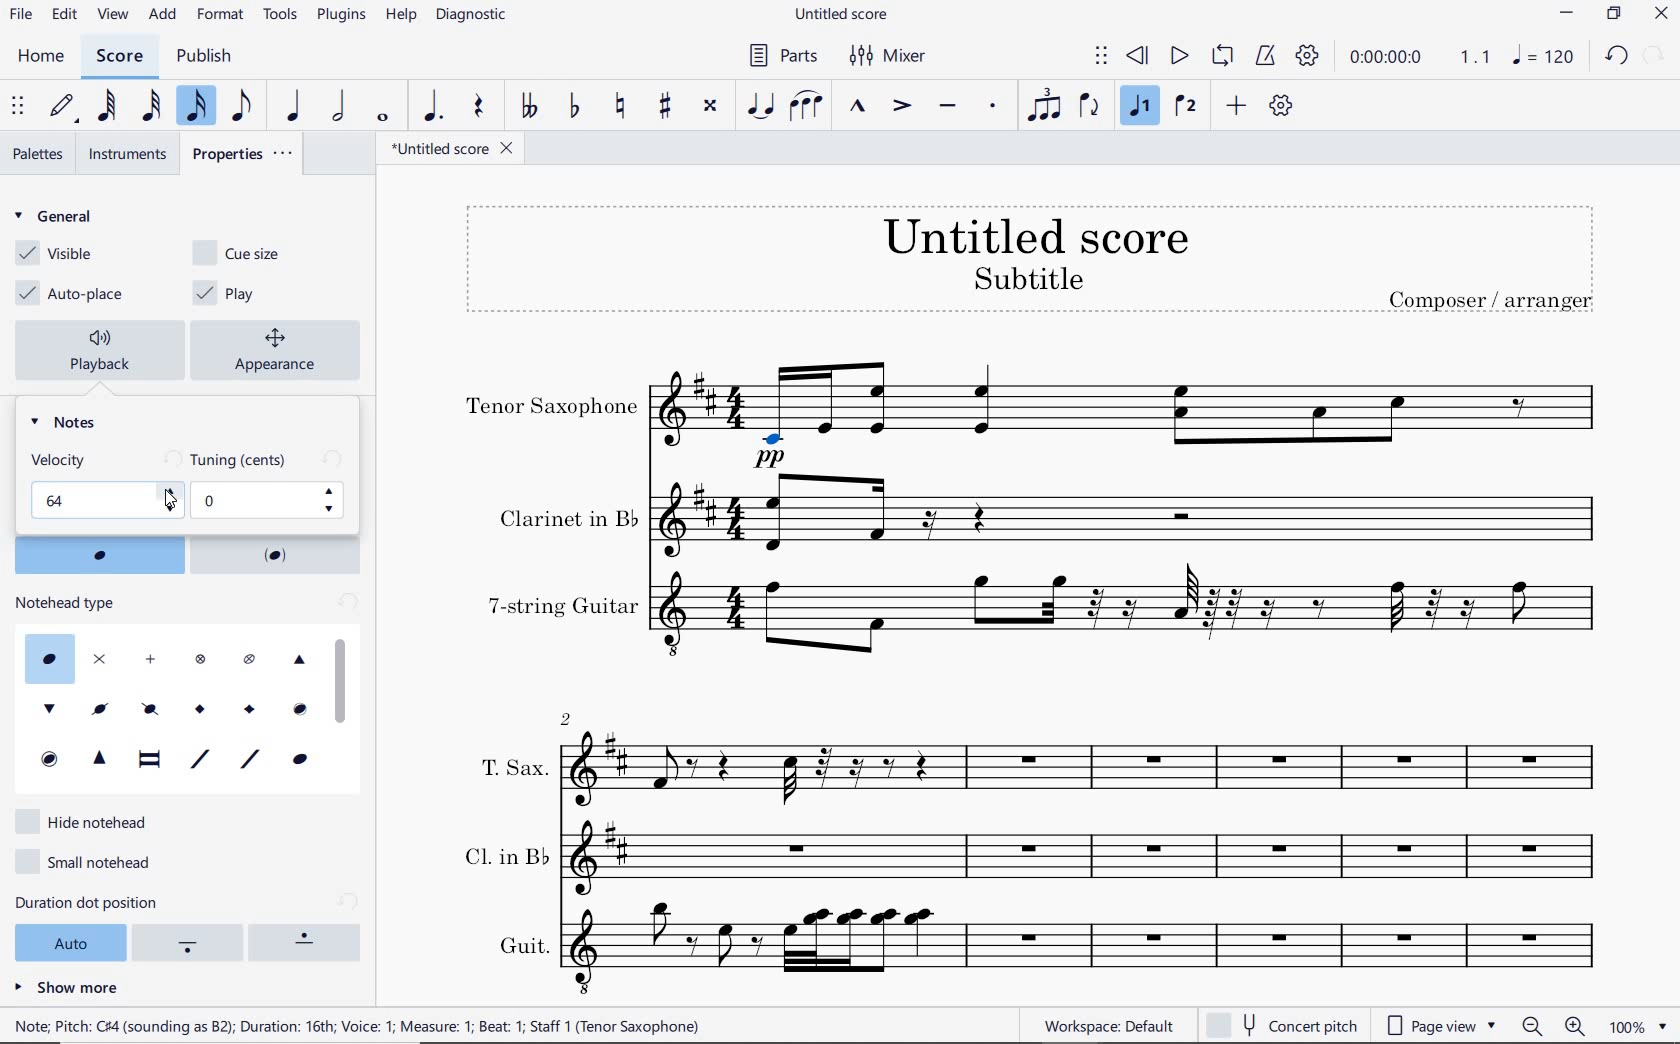 This screenshot has width=1680, height=1044. Describe the element at coordinates (333, 509) in the screenshot. I see `decrease` at that location.